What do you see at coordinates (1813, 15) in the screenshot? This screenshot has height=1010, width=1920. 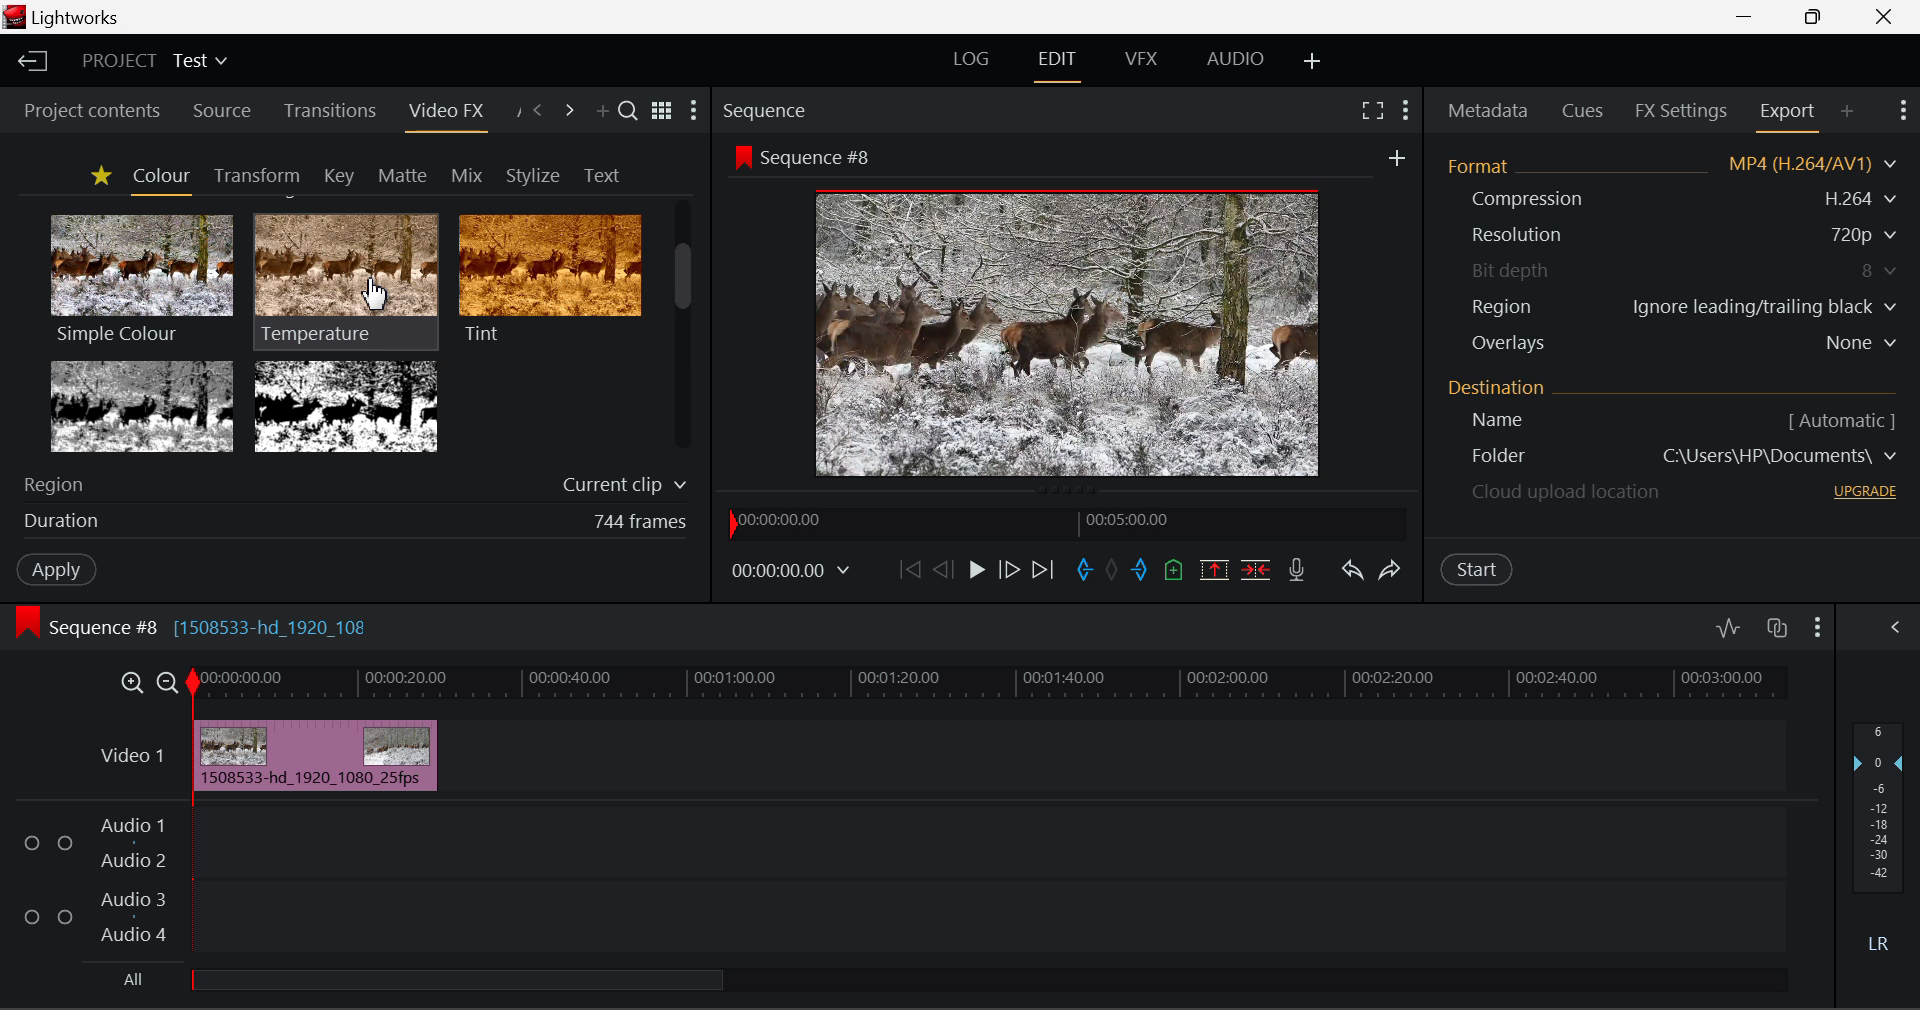 I see `Minimize` at bounding box center [1813, 15].